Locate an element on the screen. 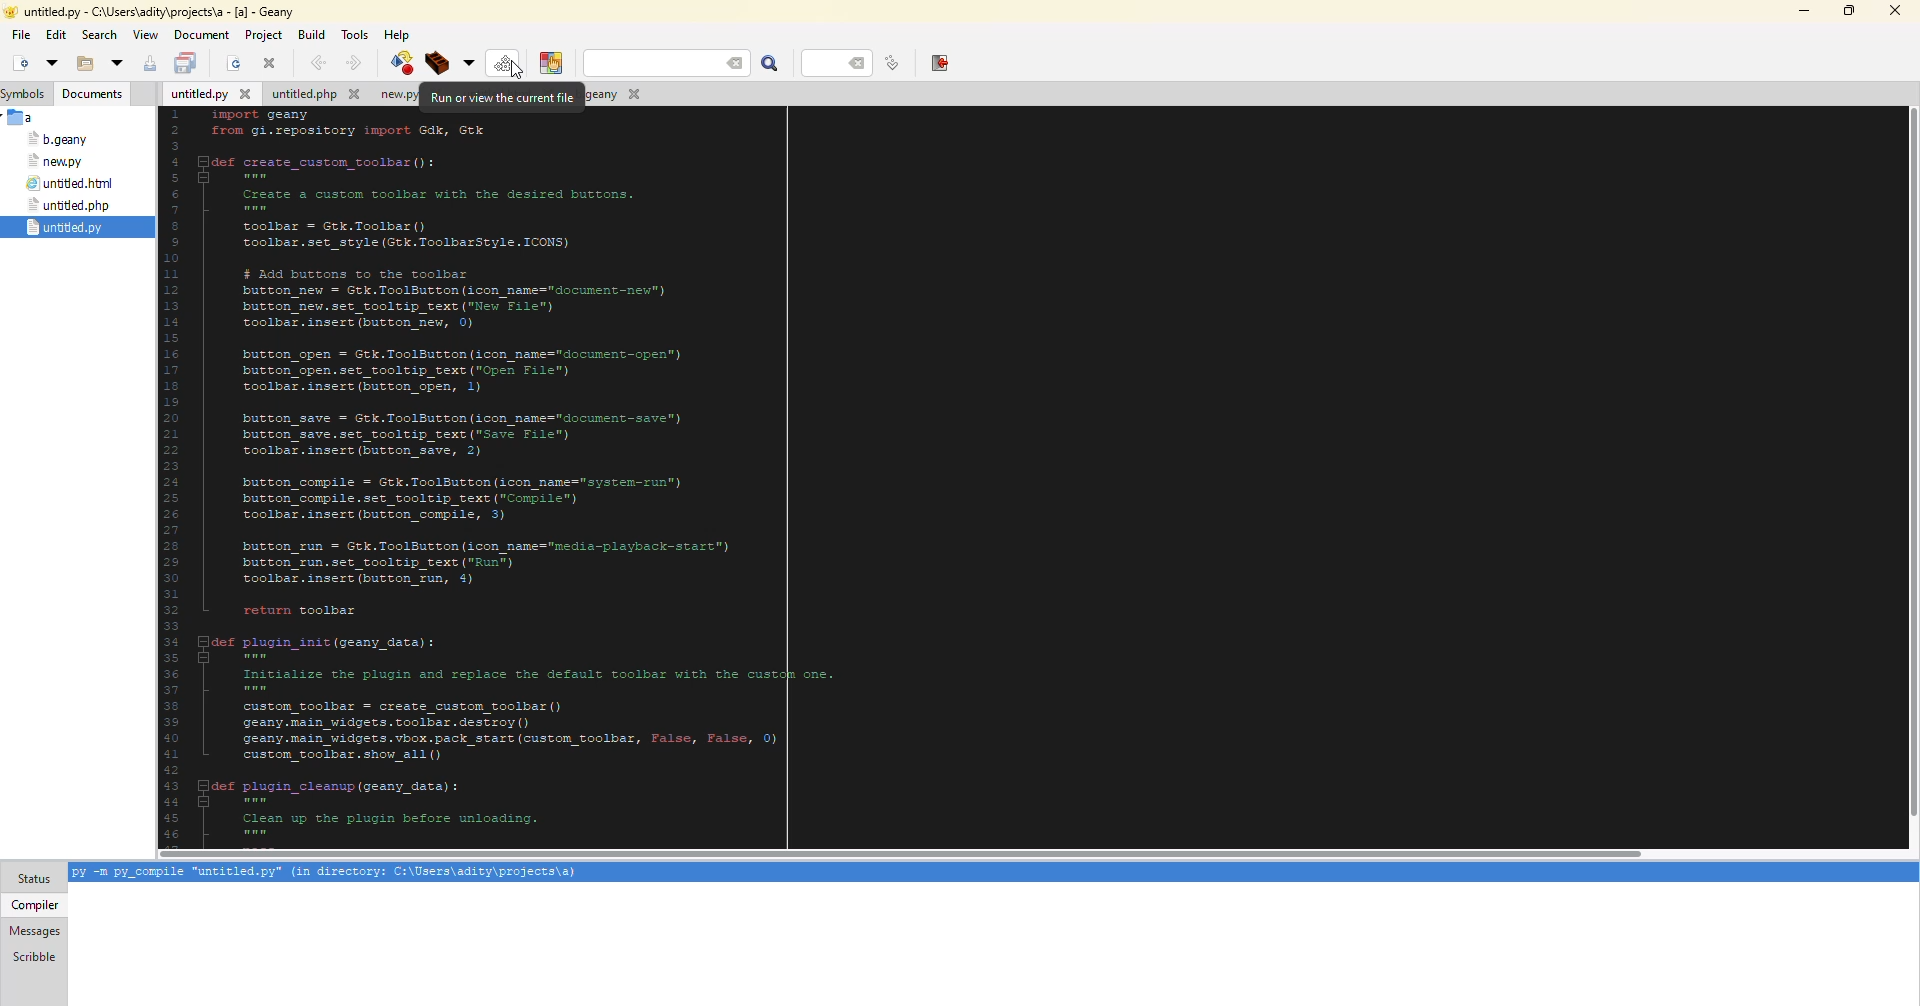  documents is located at coordinates (92, 94).